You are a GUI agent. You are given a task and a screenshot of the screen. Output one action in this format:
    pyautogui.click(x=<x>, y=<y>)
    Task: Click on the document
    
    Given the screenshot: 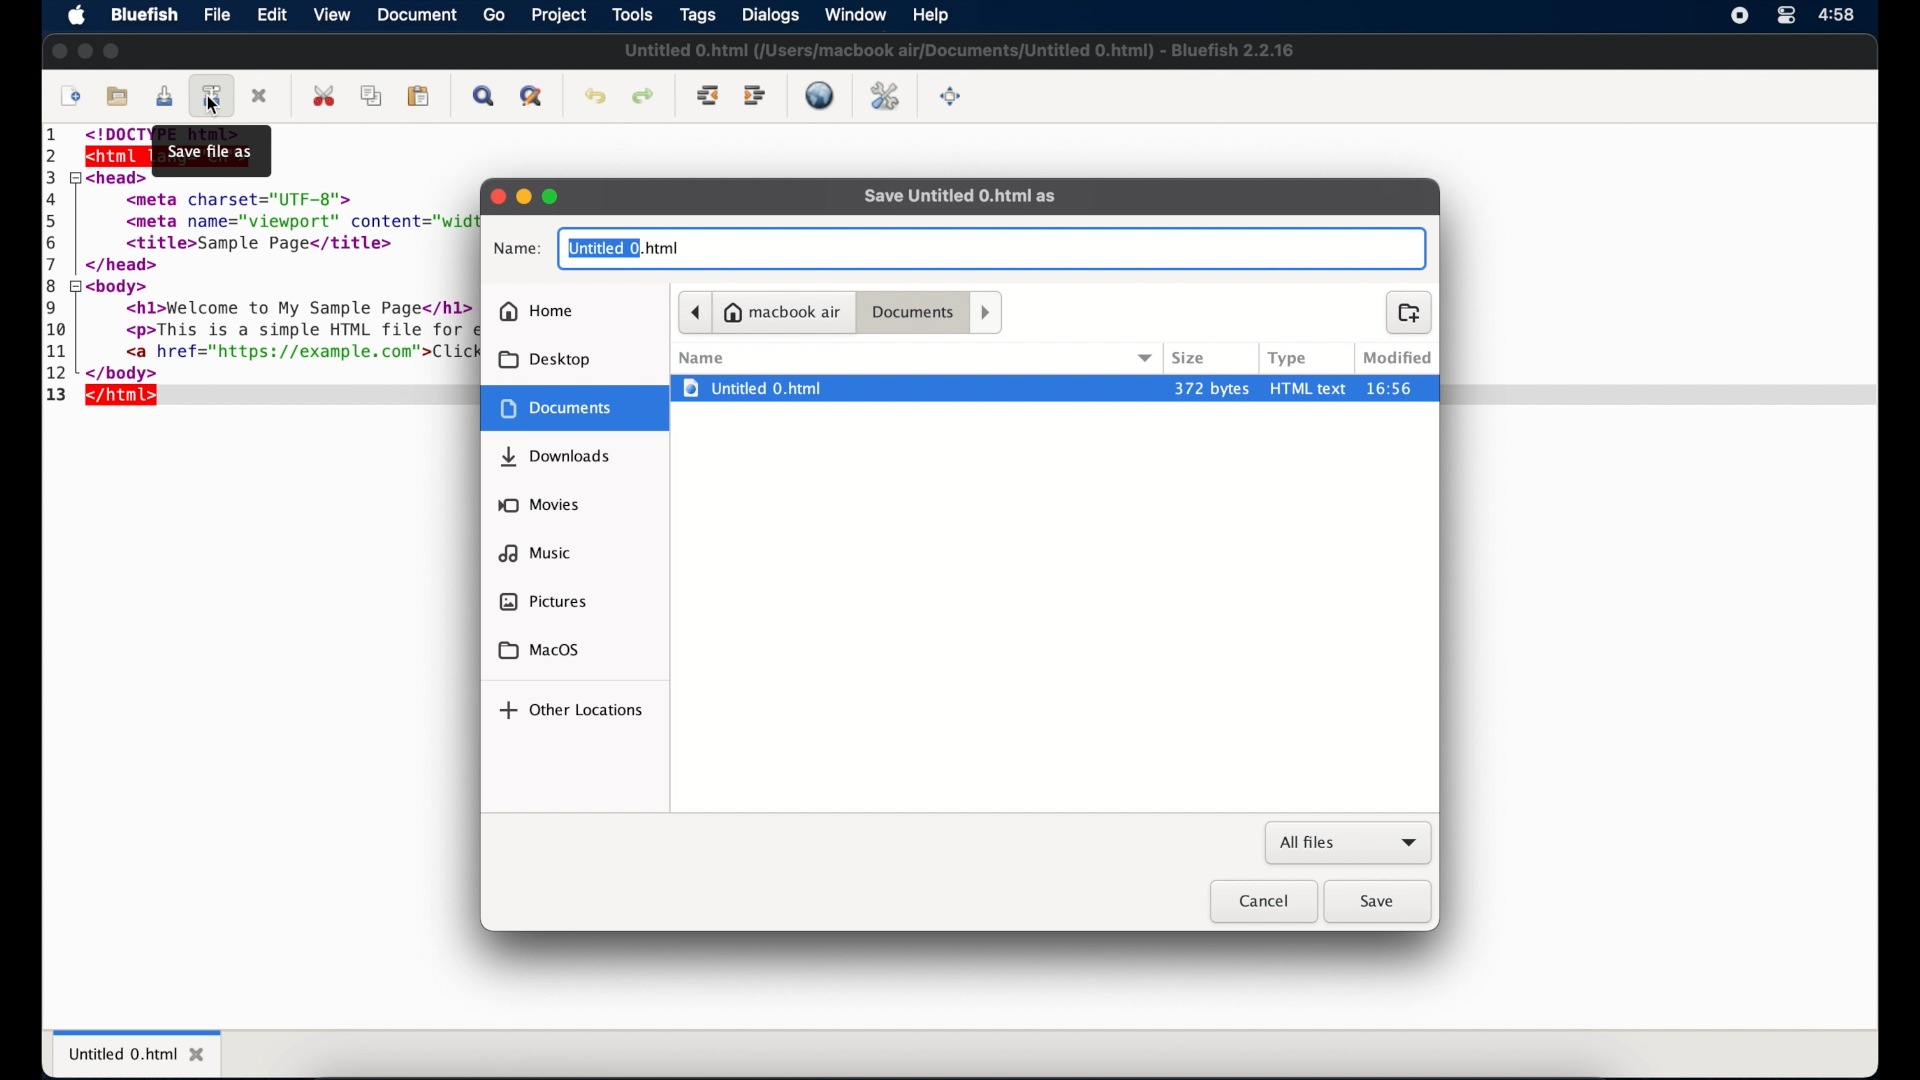 What is the action you would take?
    pyautogui.click(x=572, y=408)
    